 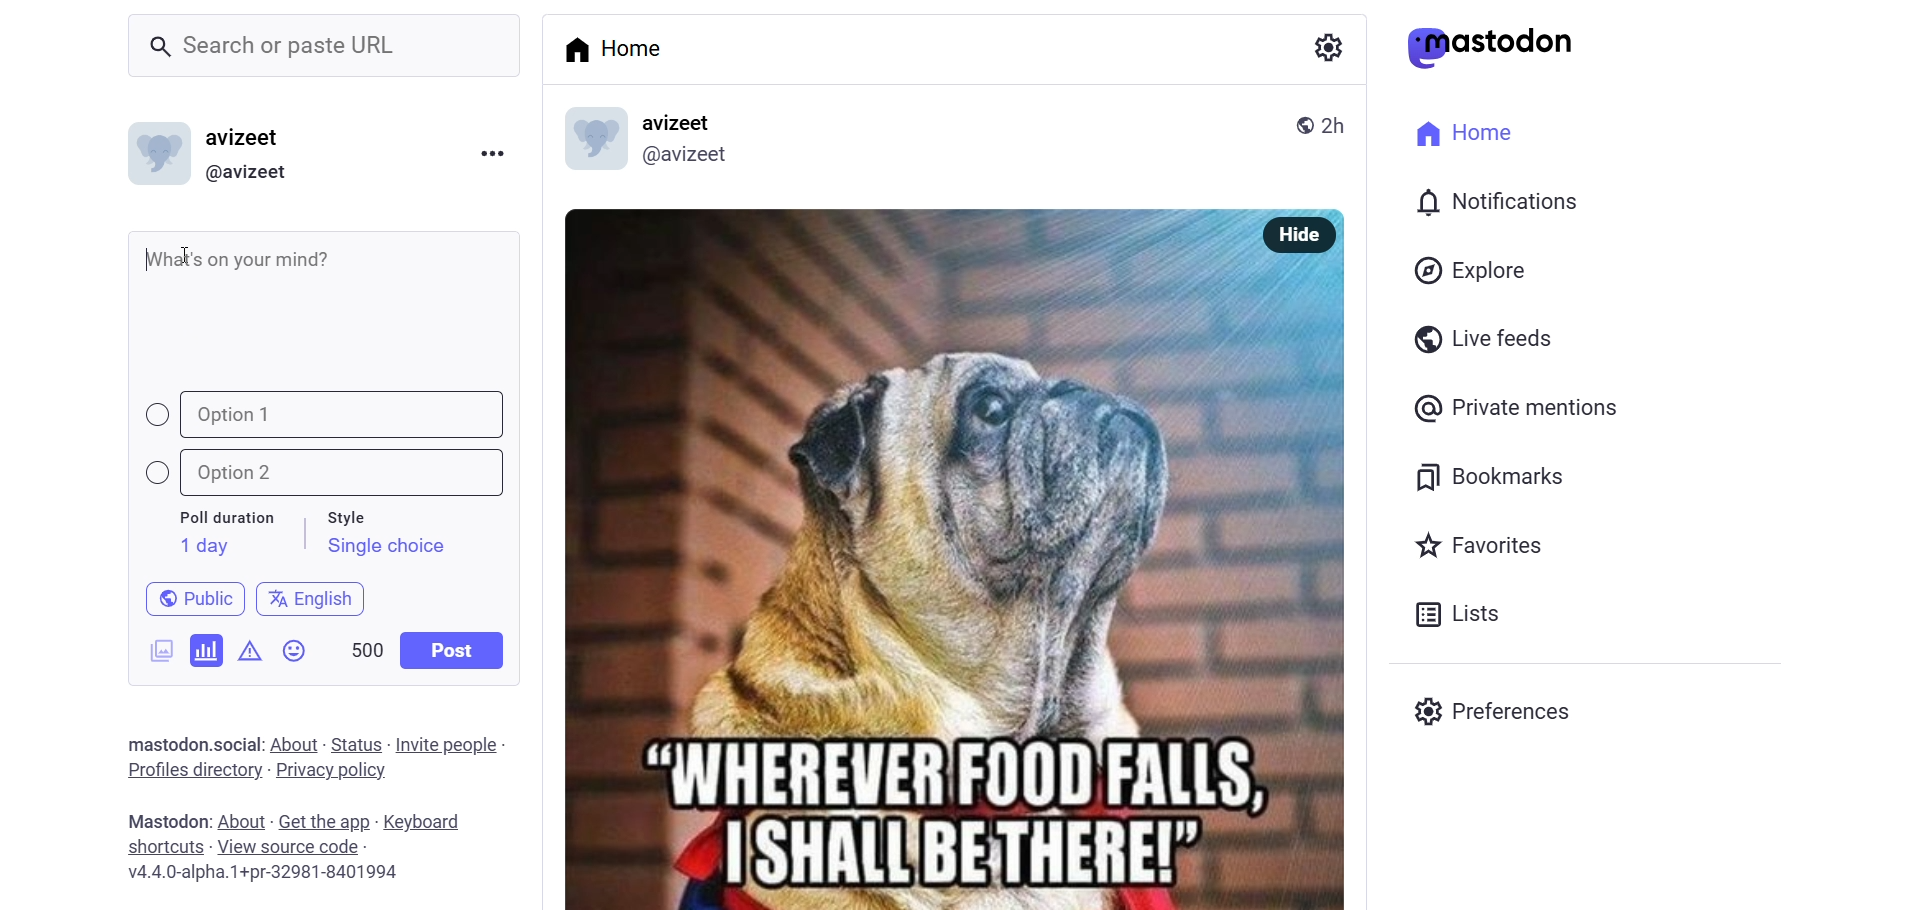 I want to click on option 1, so click(x=327, y=415).